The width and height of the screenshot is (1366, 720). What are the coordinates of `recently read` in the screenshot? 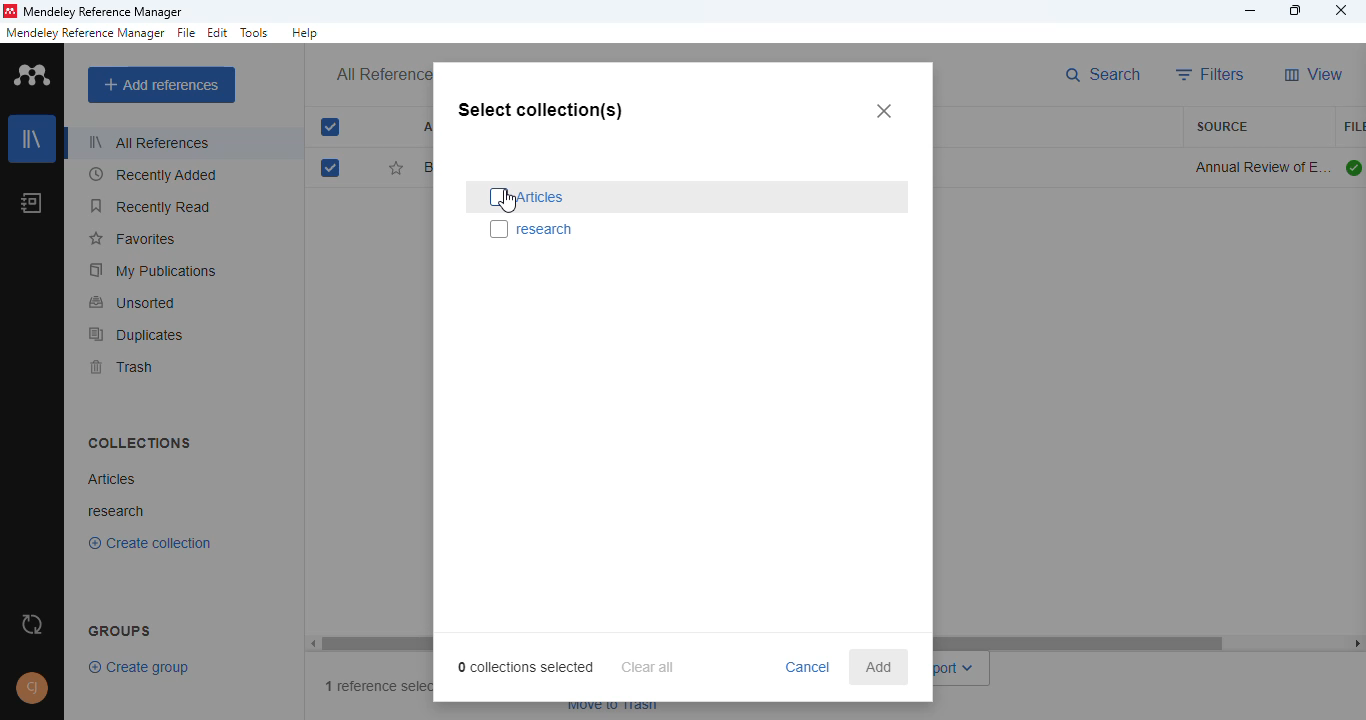 It's located at (150, 206).